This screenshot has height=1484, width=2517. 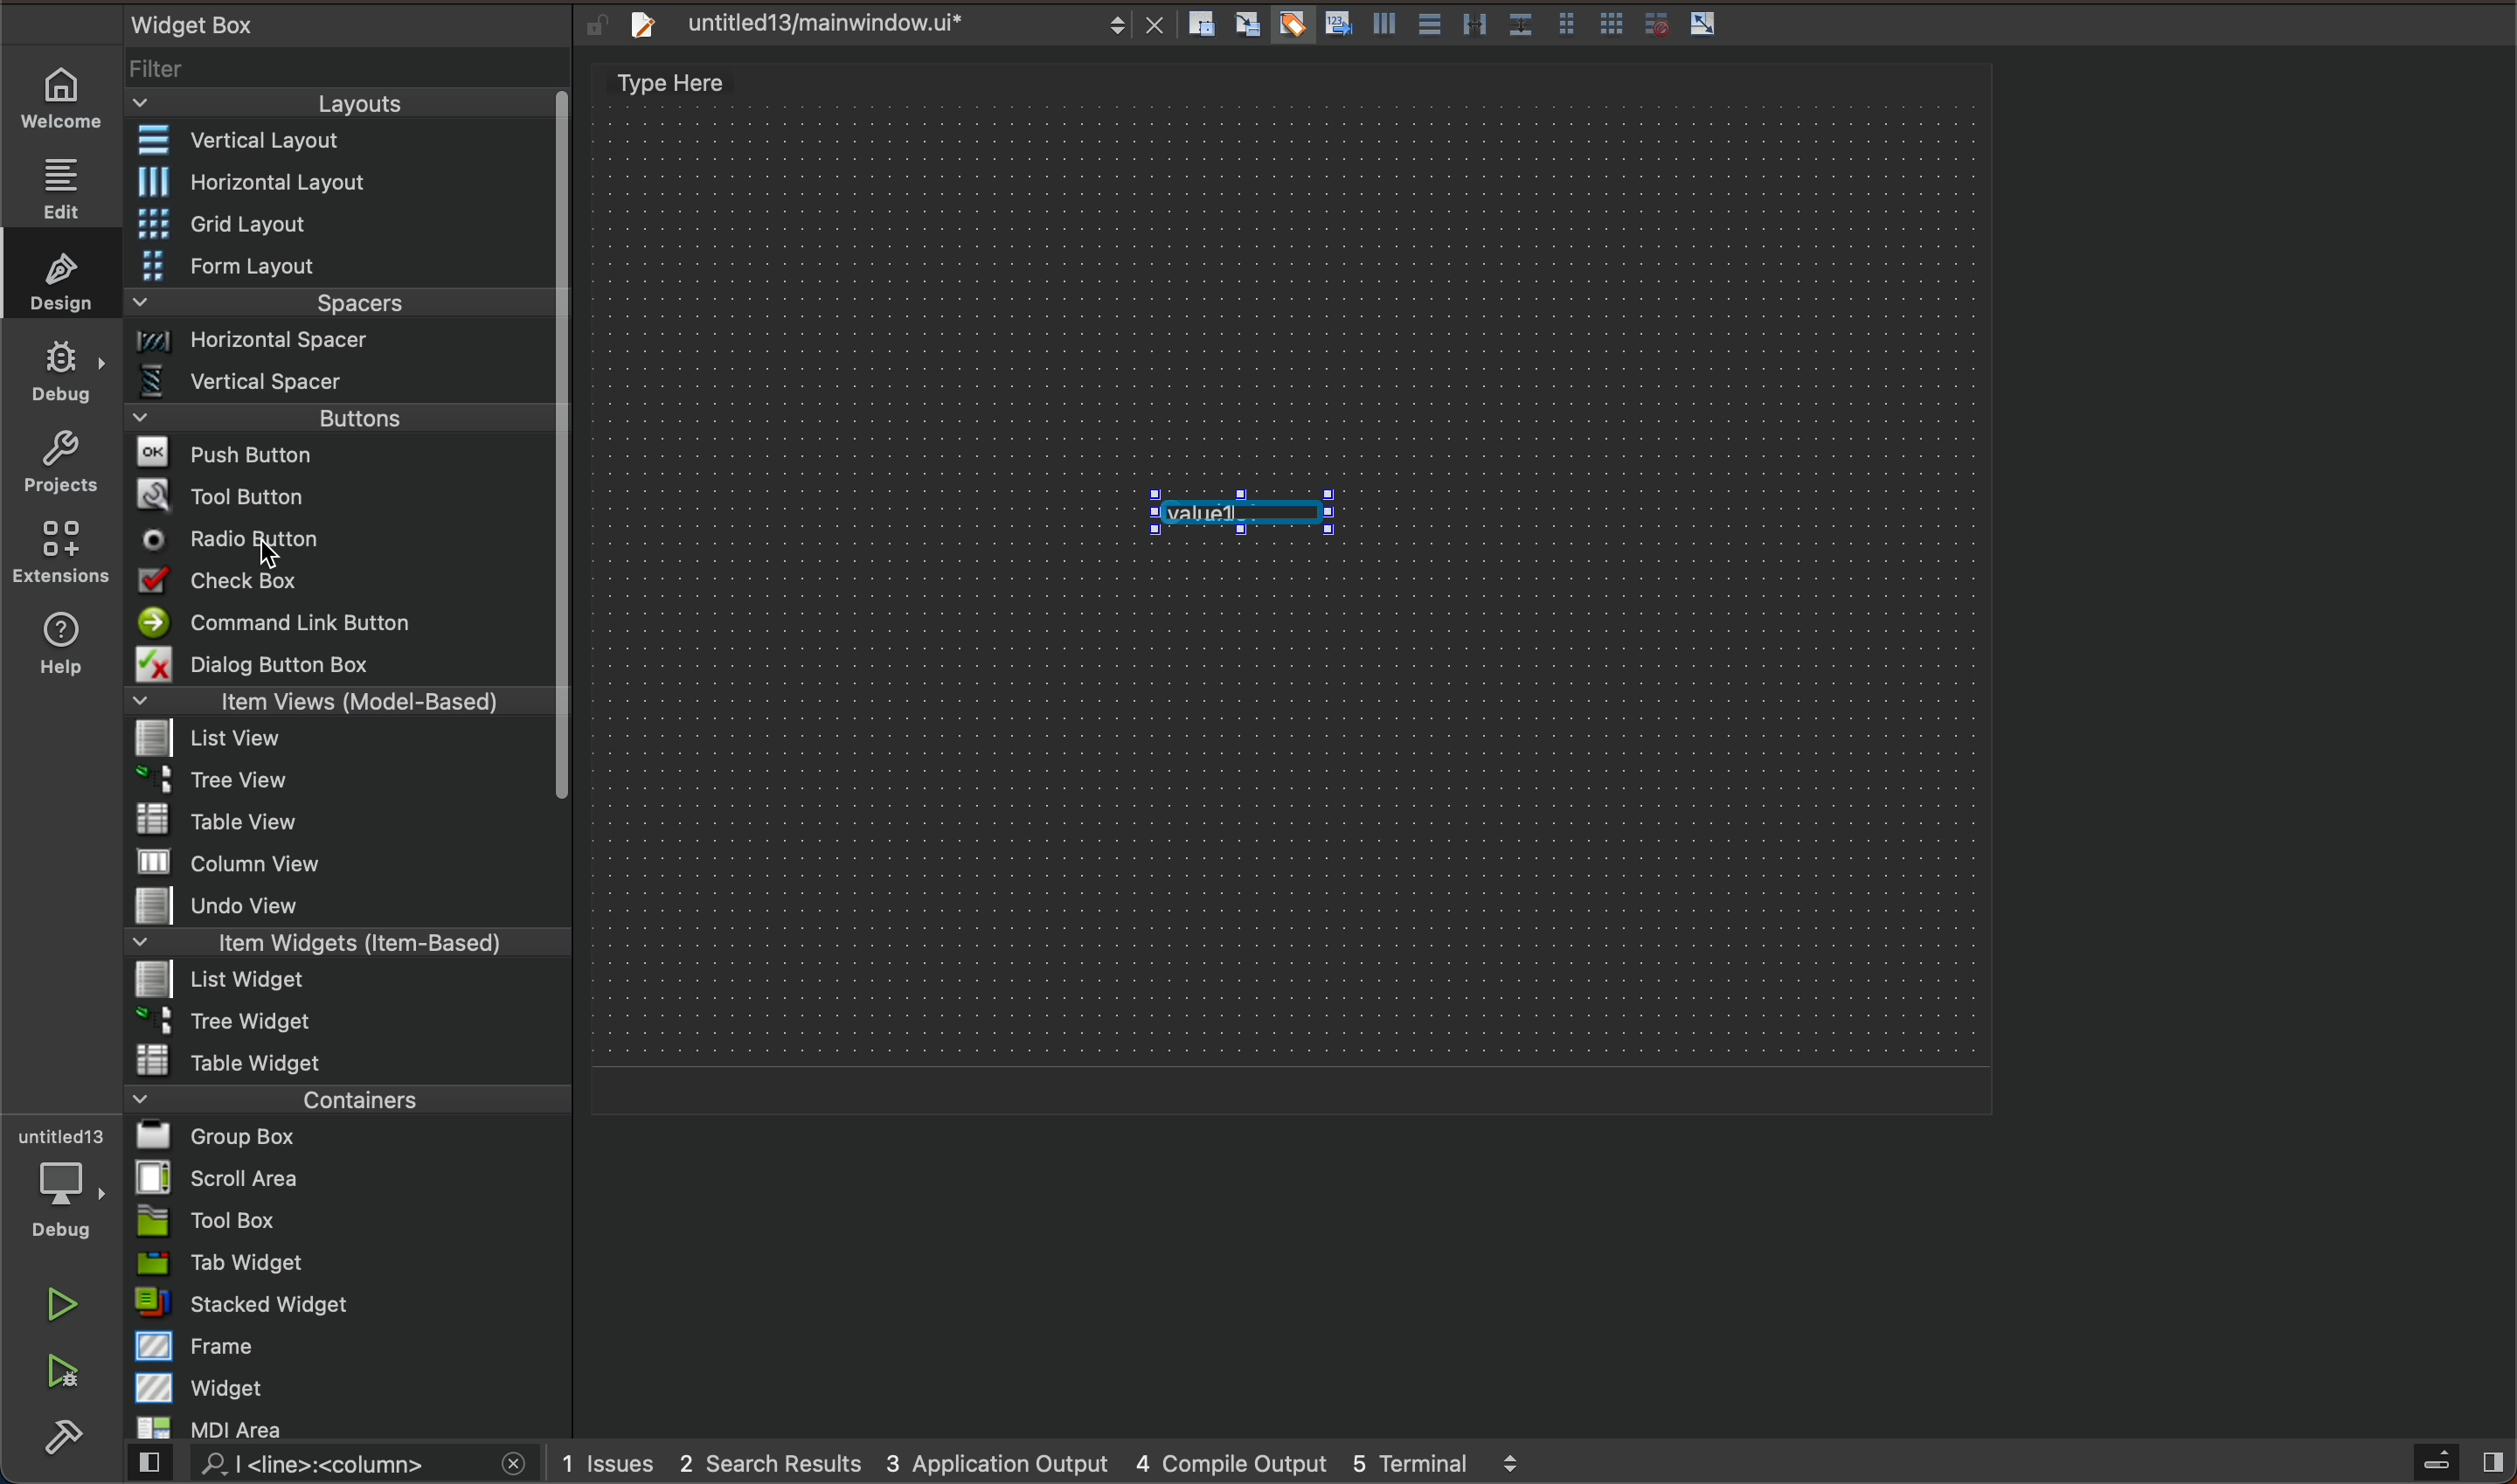 I want to click on item widget, so click(x=343, y=947).